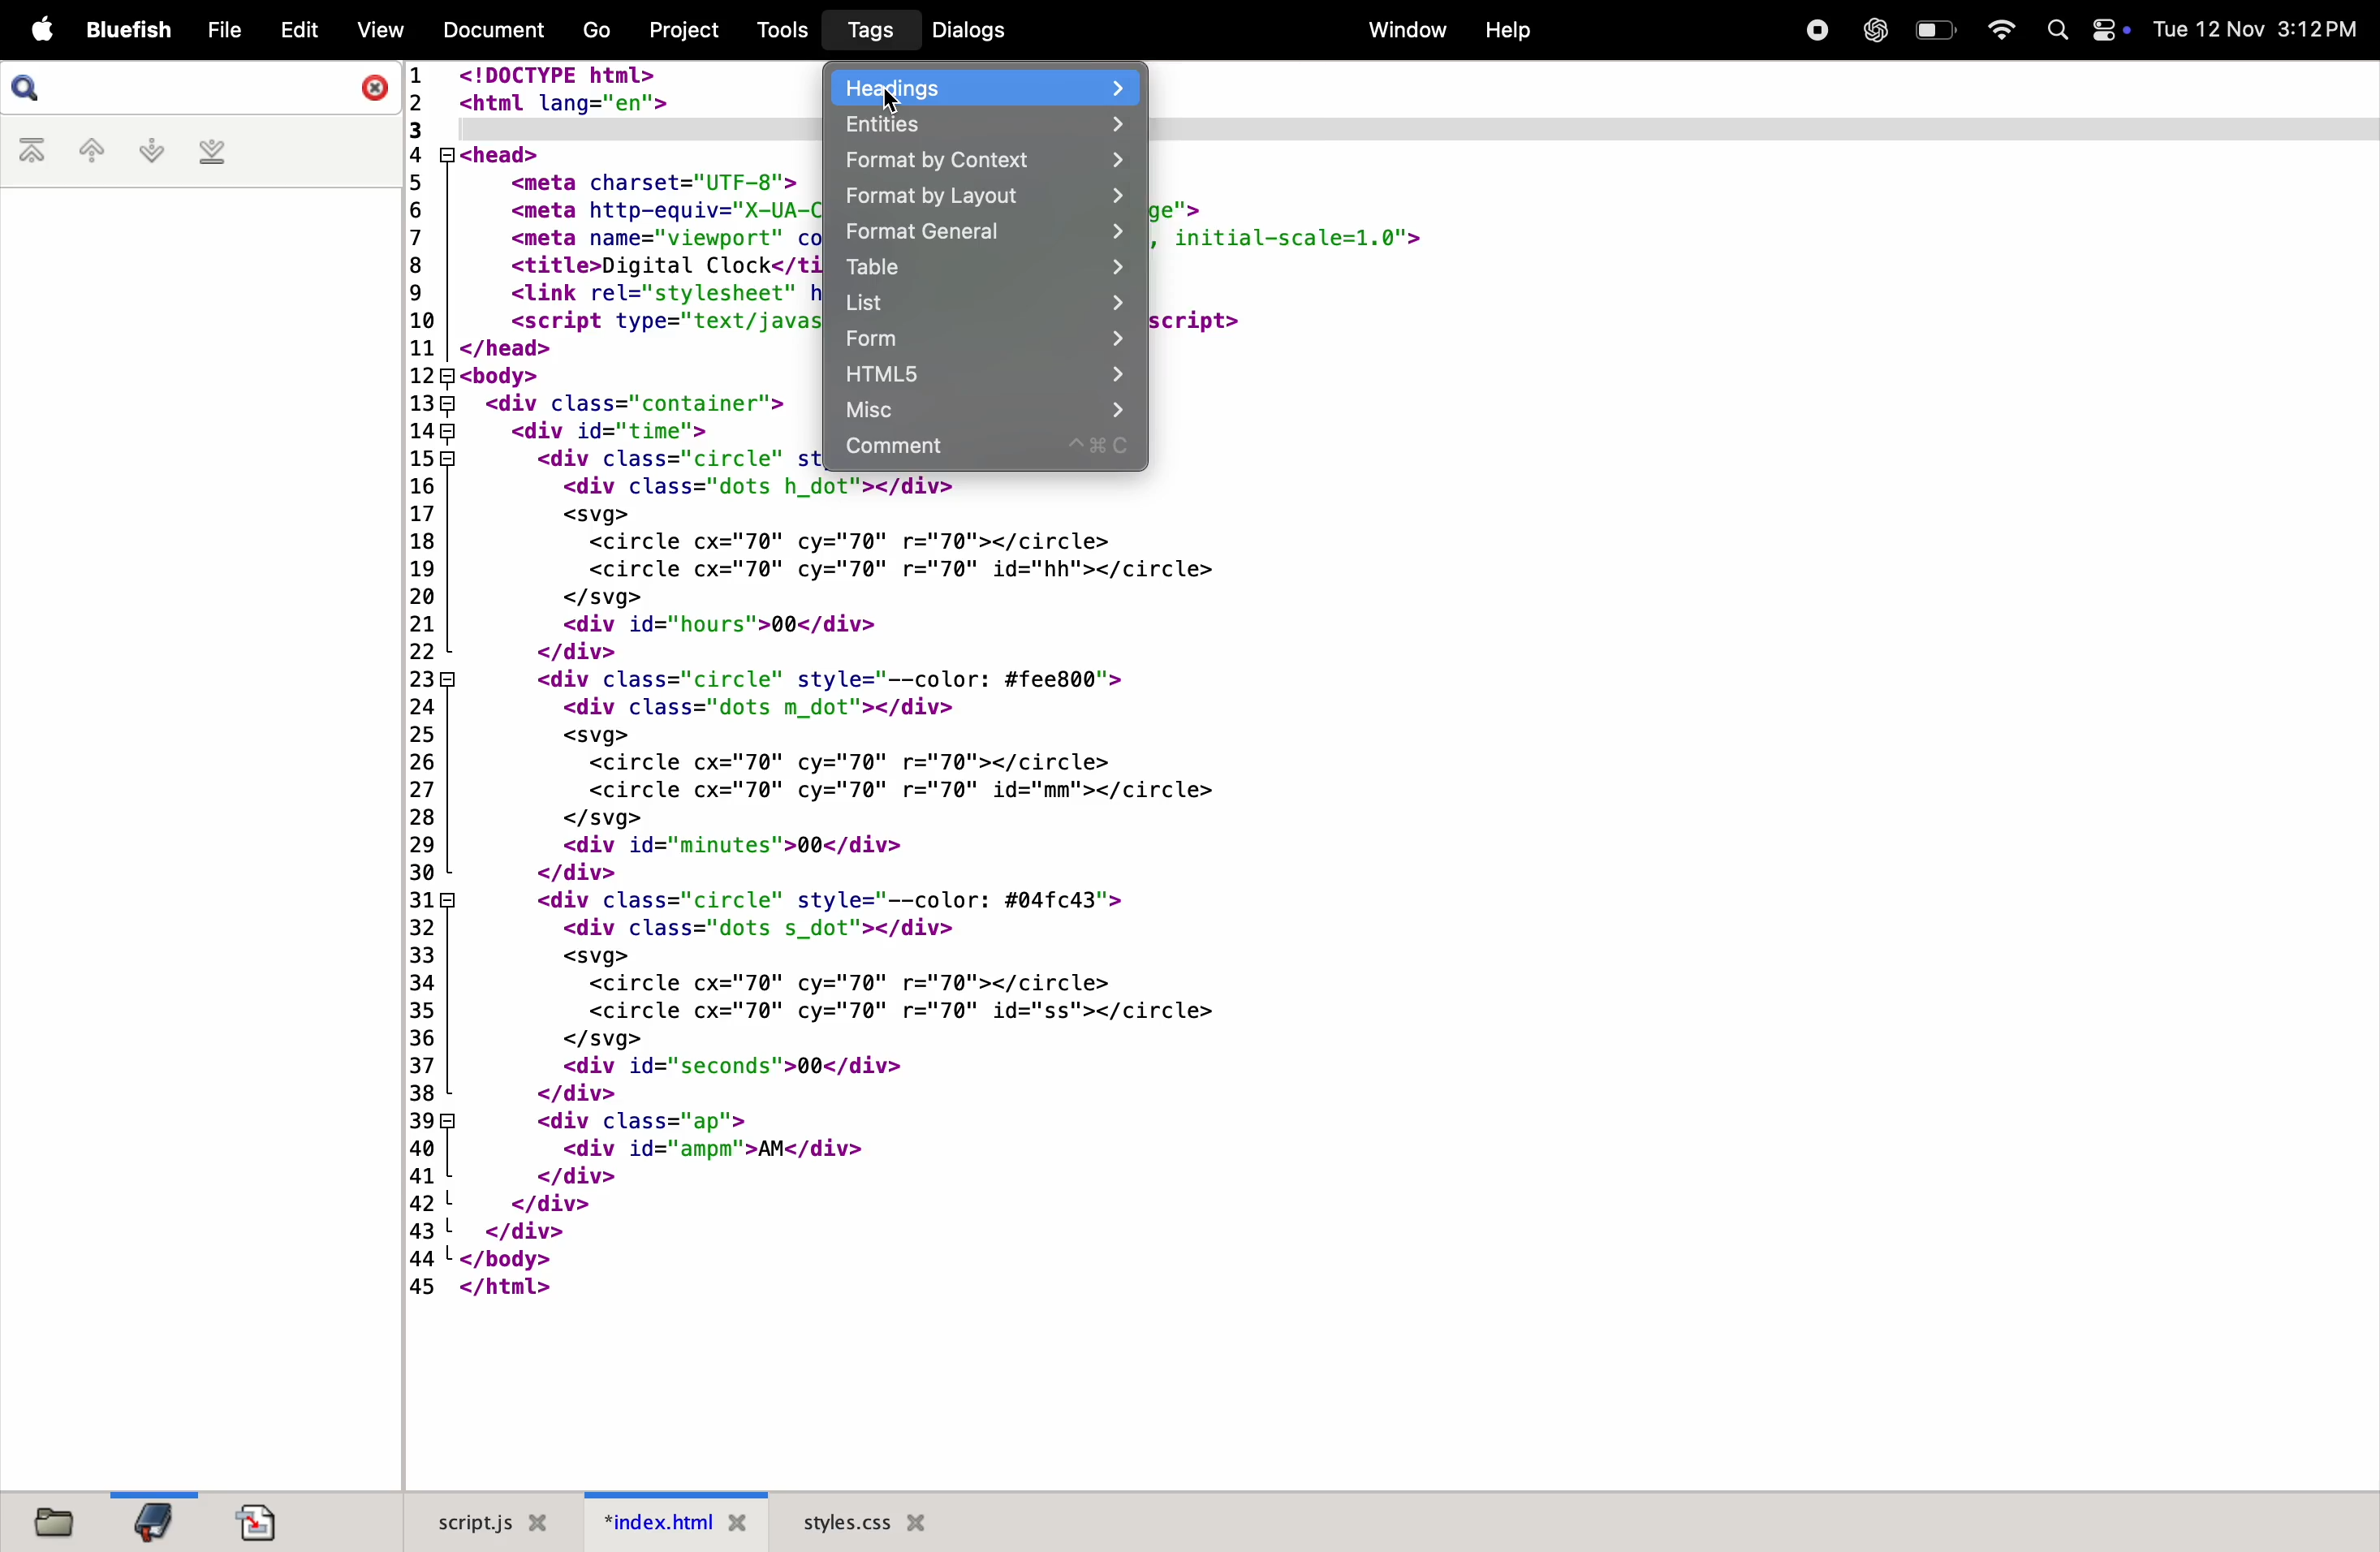 The width and height of the screenshot is (2380, 1552). Describe the element at coordinates (90, 154) in the screenshot. I see `previous book mark` at that location.